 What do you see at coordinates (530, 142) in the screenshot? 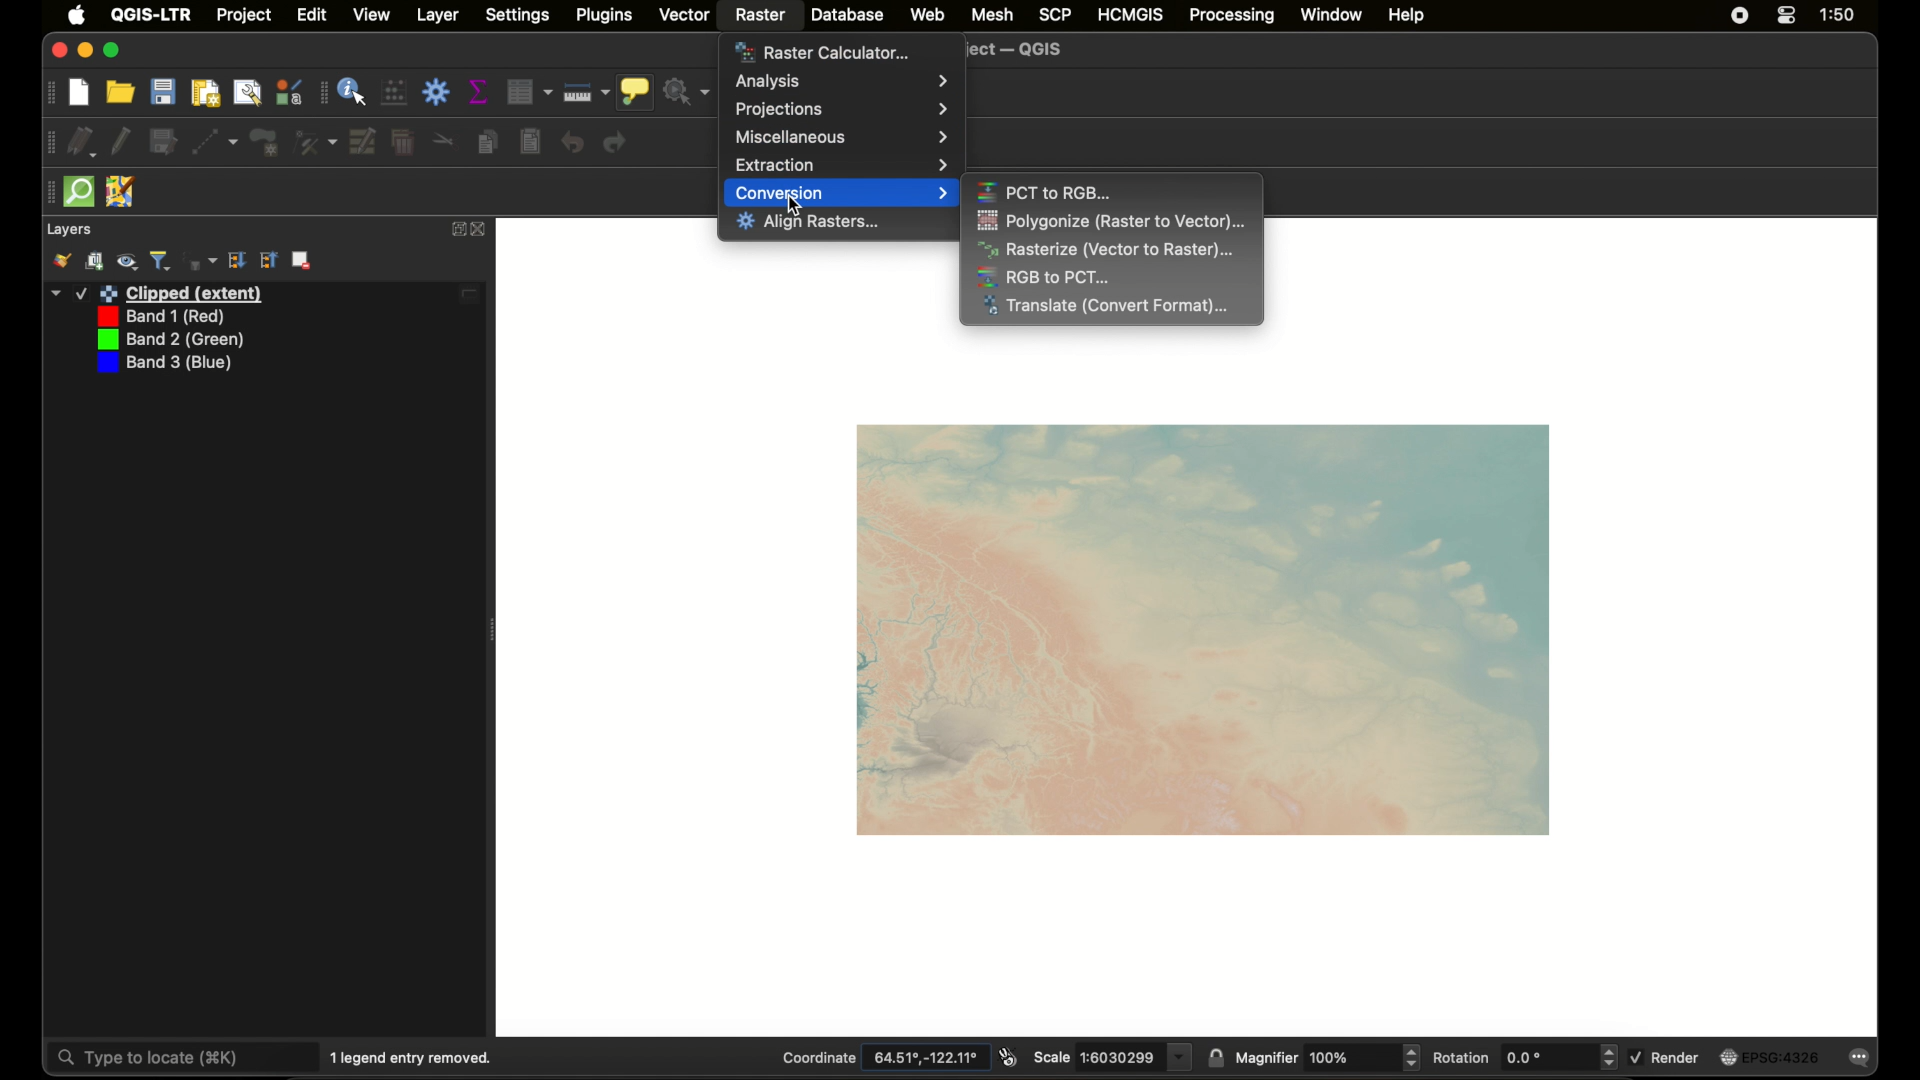
I see `paste features` at bounding box center [530, 142].